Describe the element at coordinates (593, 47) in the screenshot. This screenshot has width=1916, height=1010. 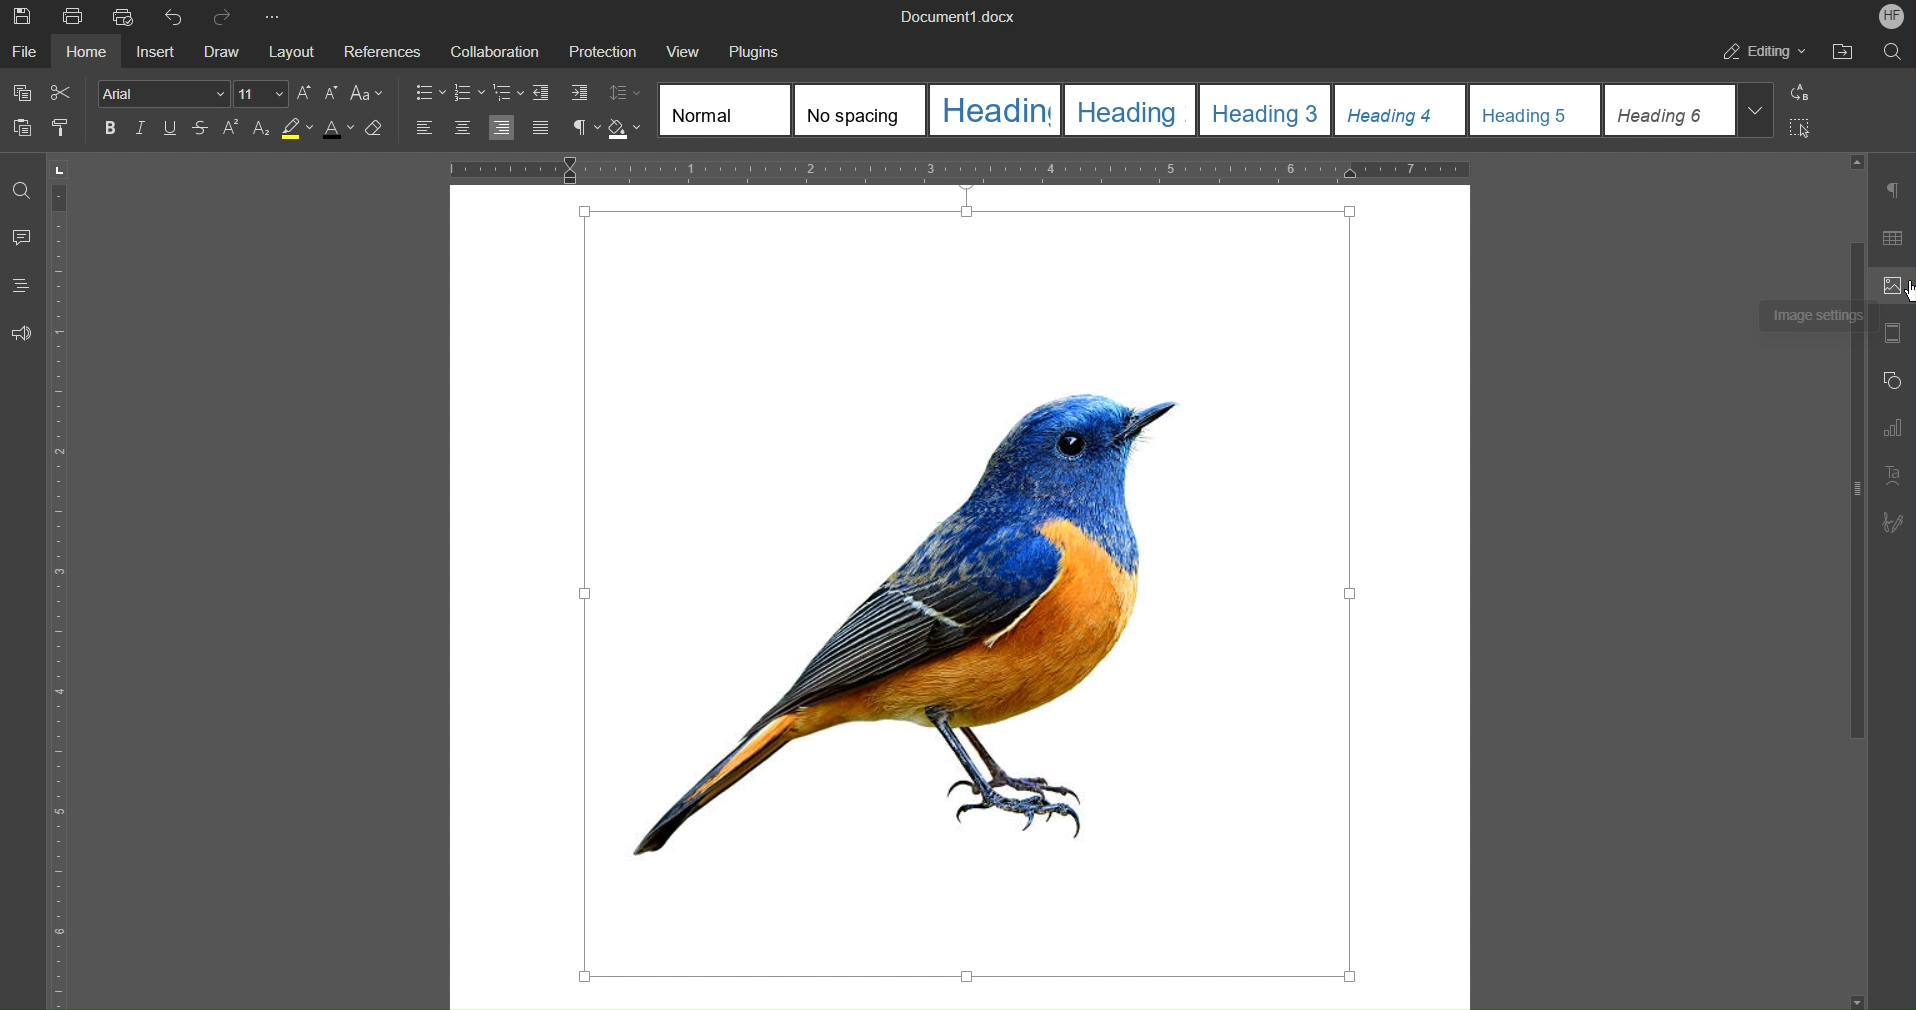
I see `Protection` at that location.